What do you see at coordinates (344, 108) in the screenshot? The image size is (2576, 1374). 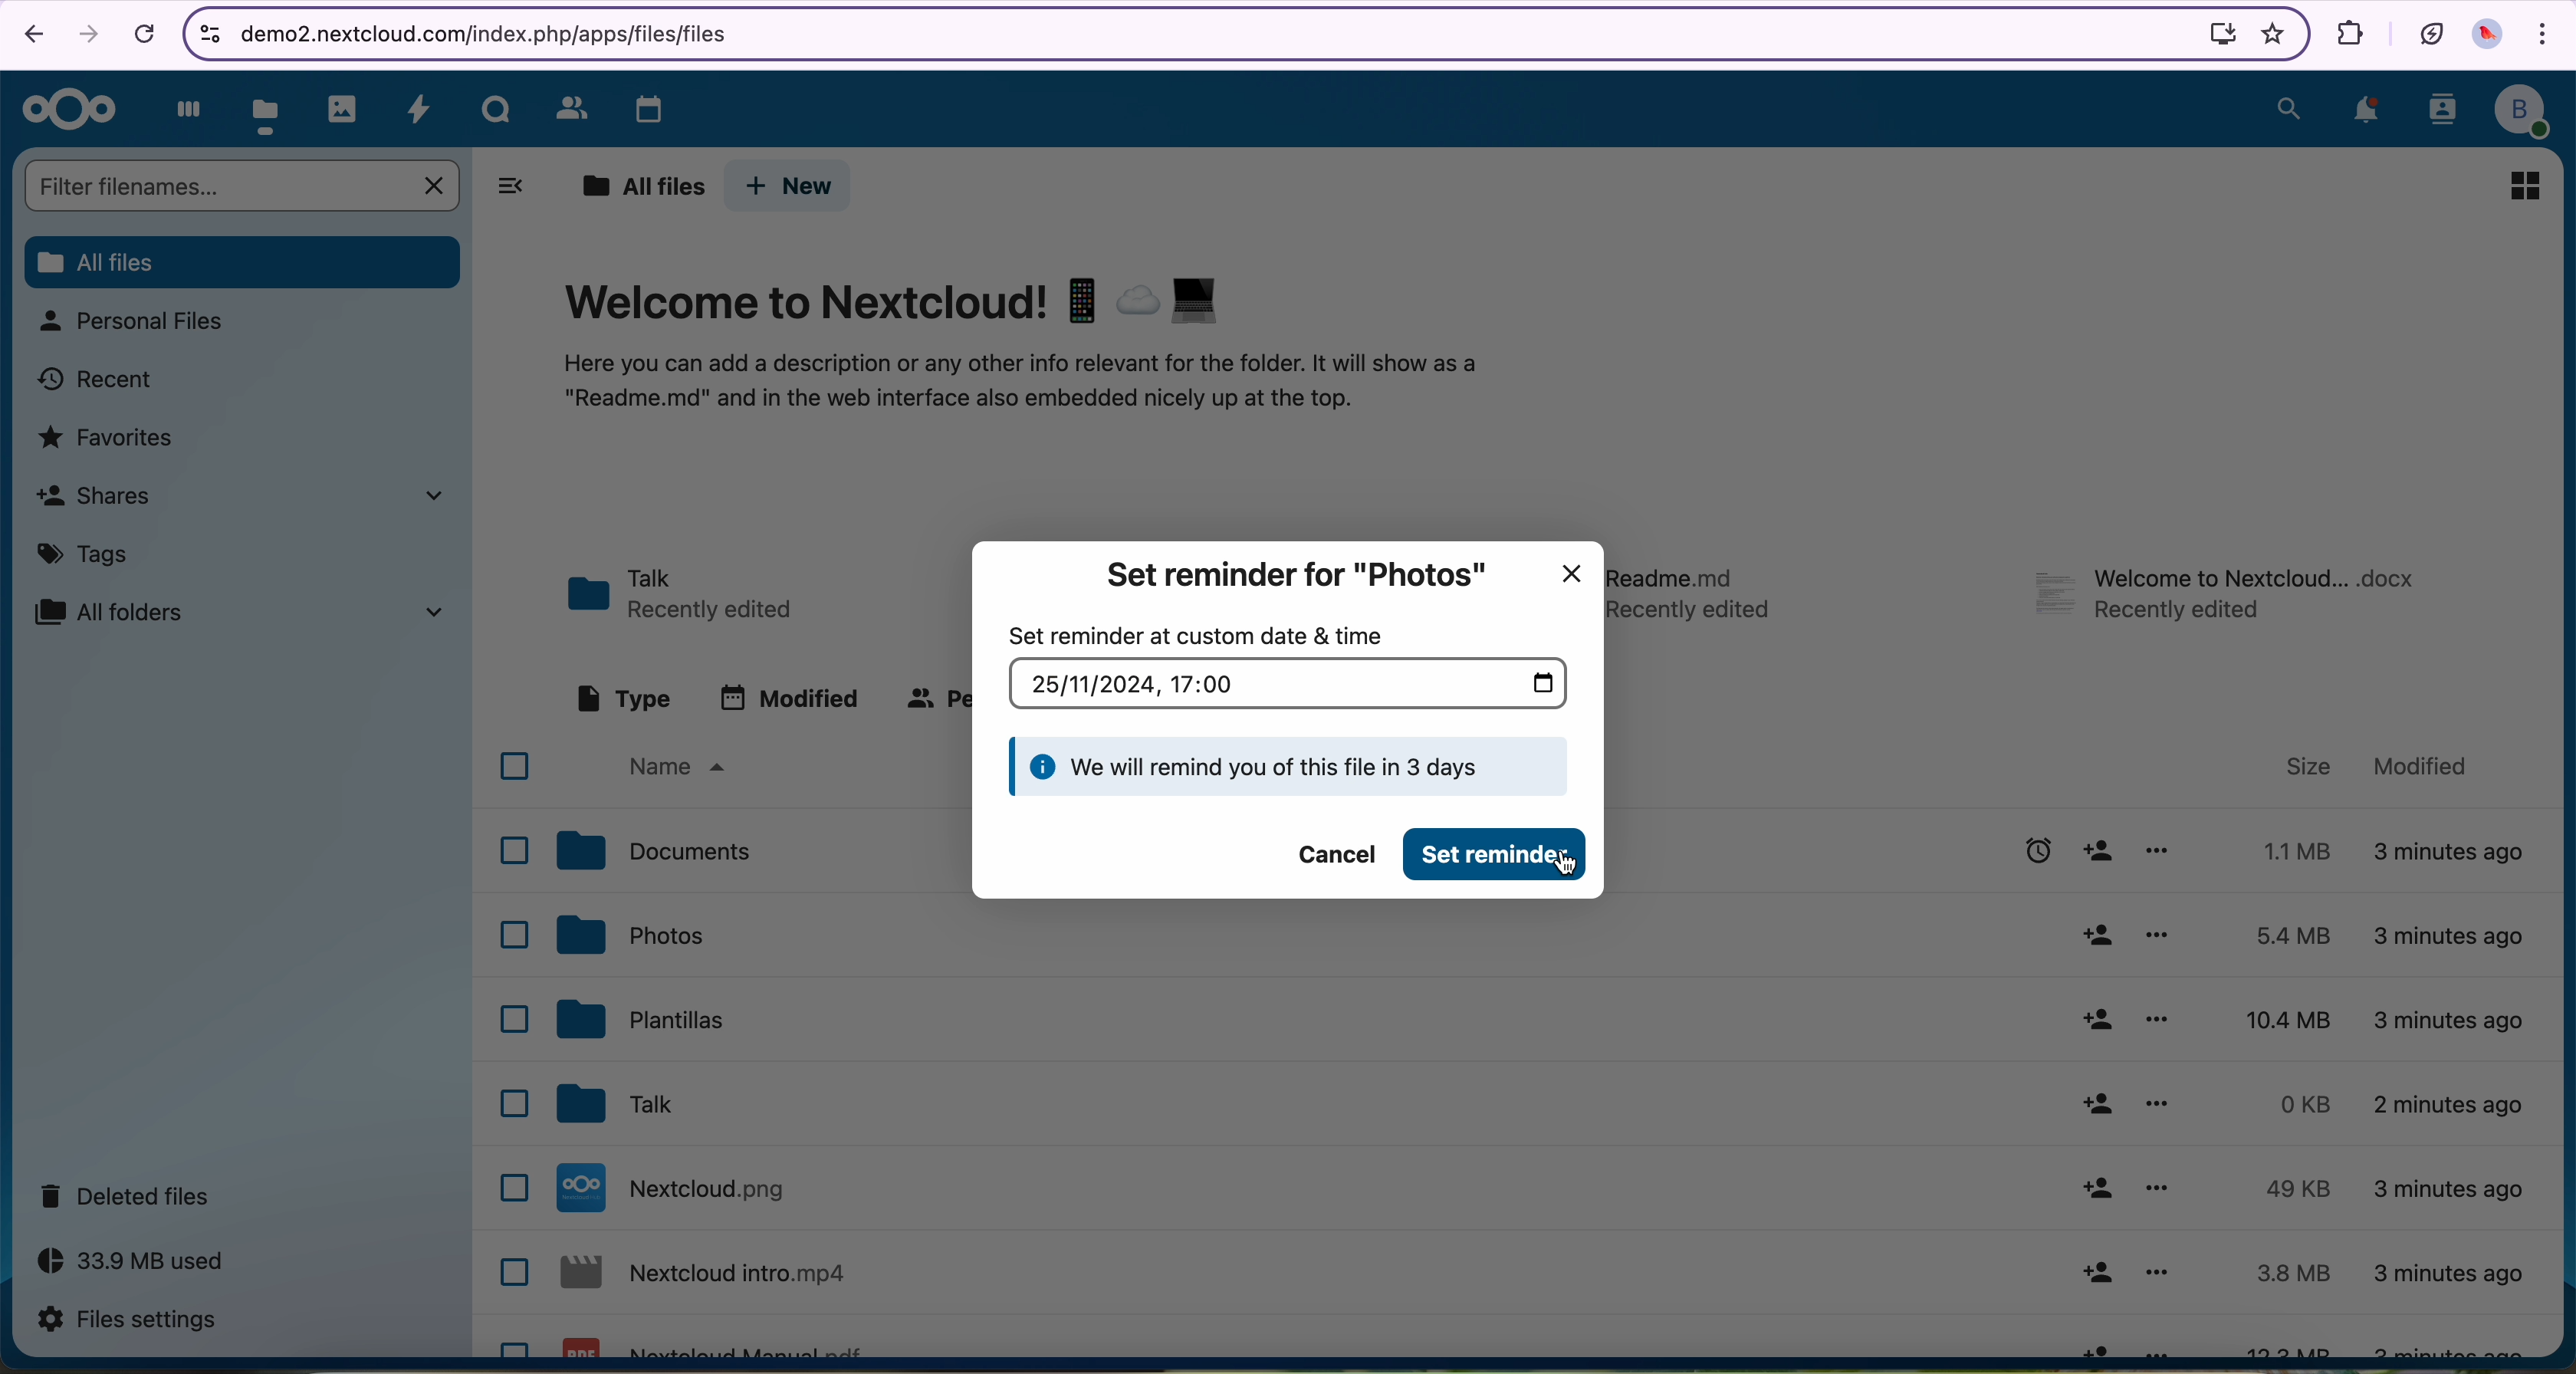 I see `photos` at bounding box center [344, 108].